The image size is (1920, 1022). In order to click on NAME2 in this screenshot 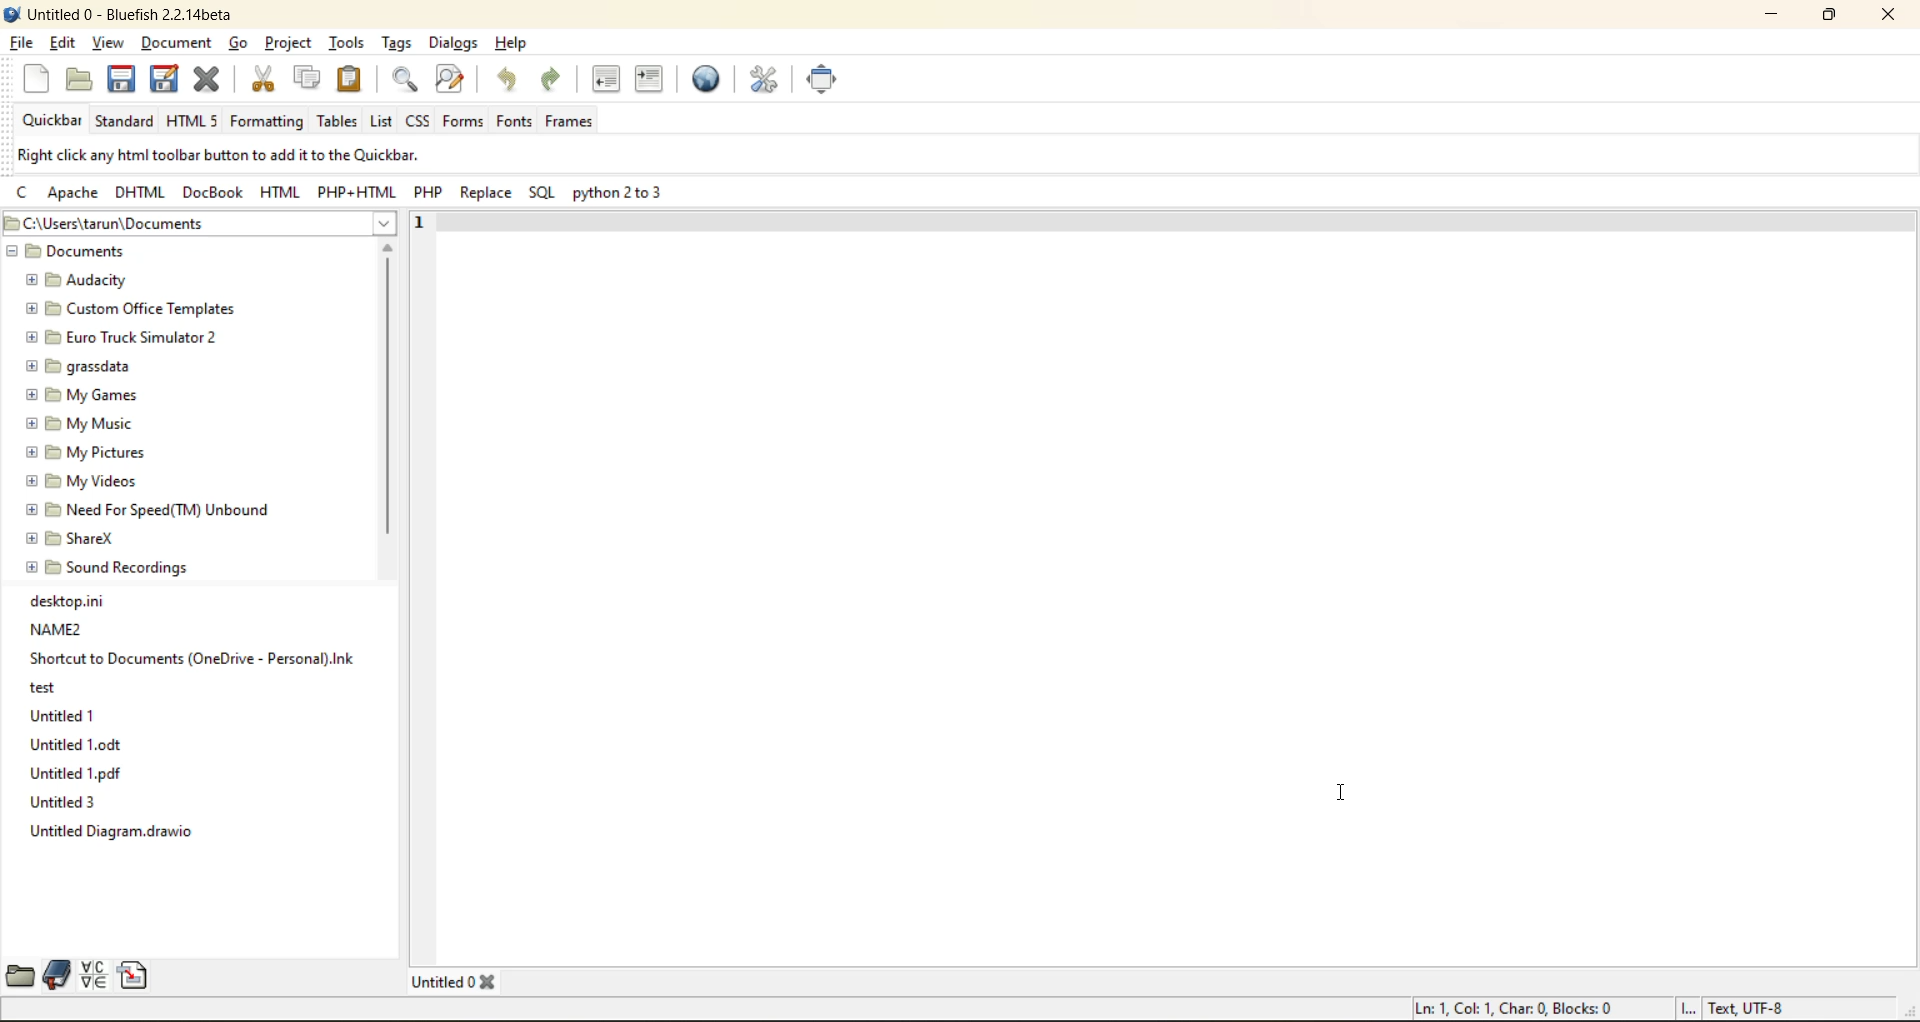, I will do `click(57, 628)`.